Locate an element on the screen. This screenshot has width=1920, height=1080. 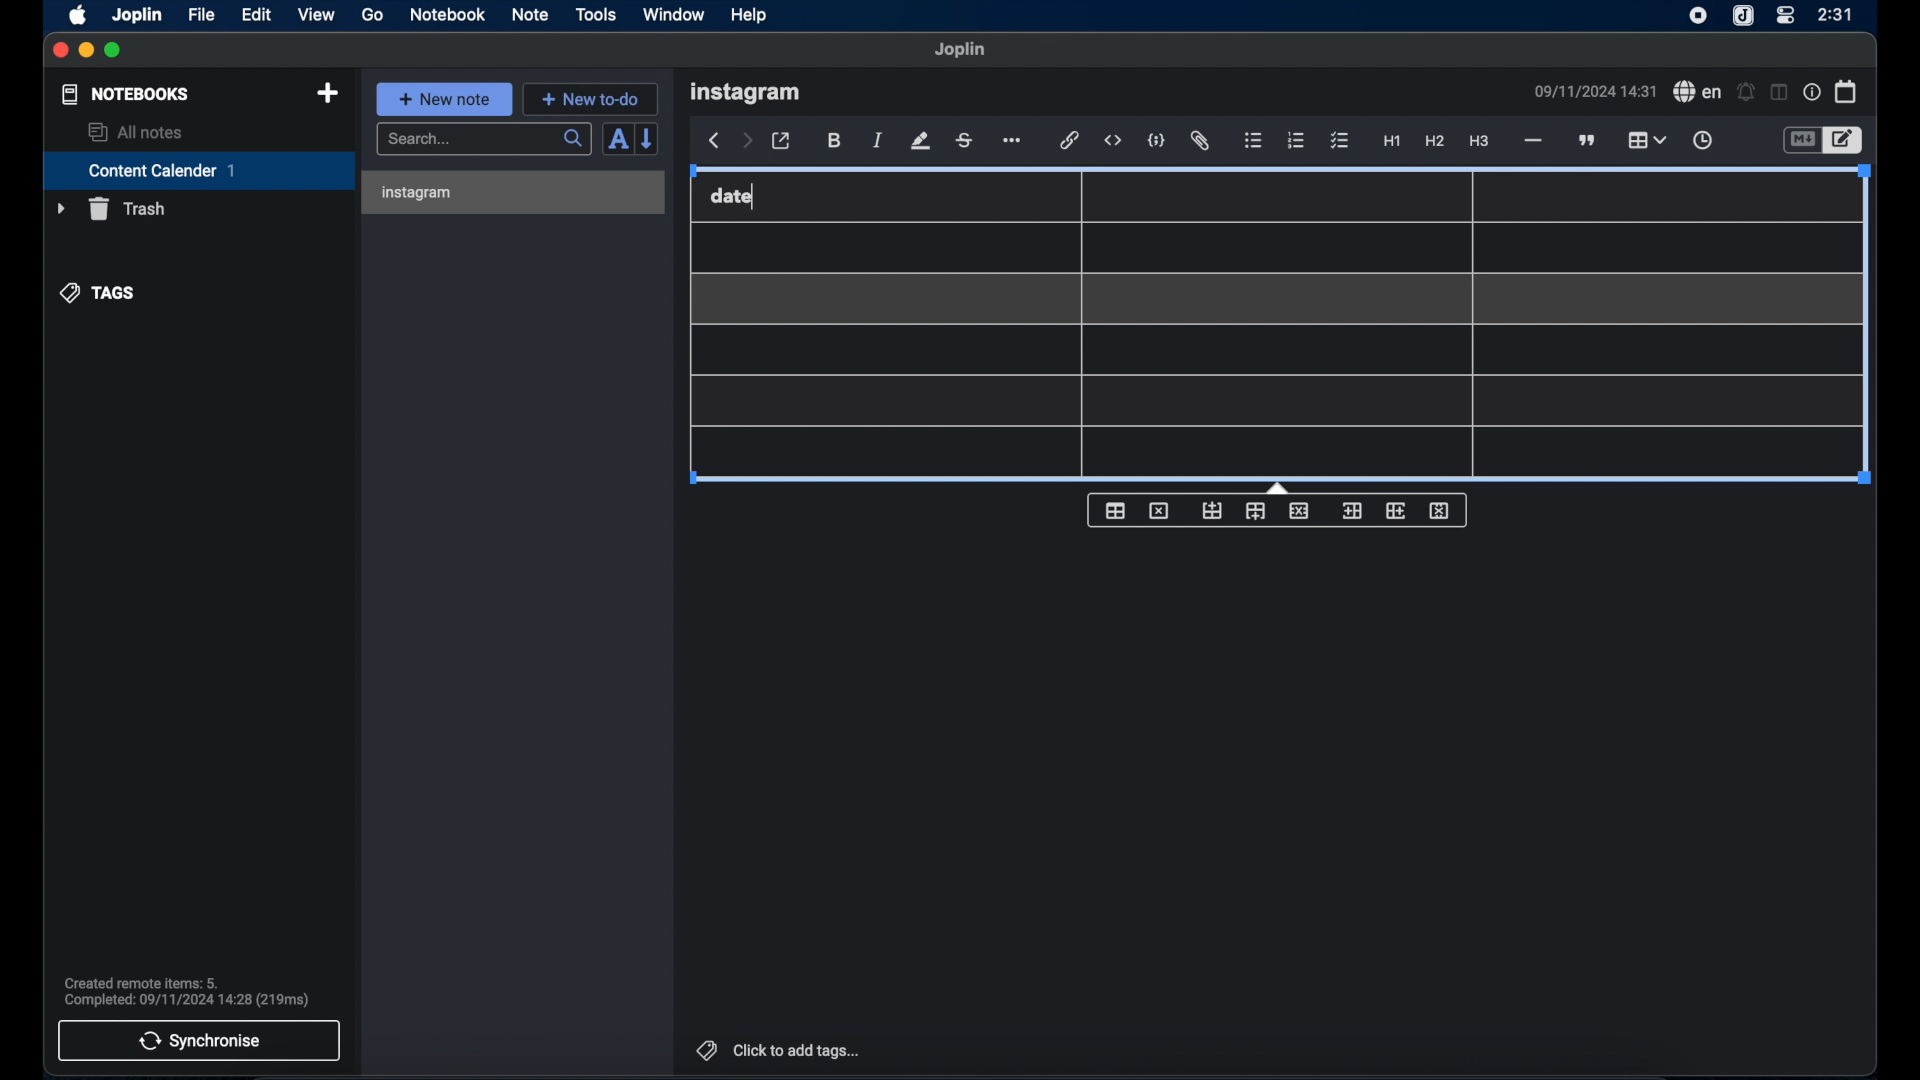
toggle external editor is located at coordinates (781, 141).